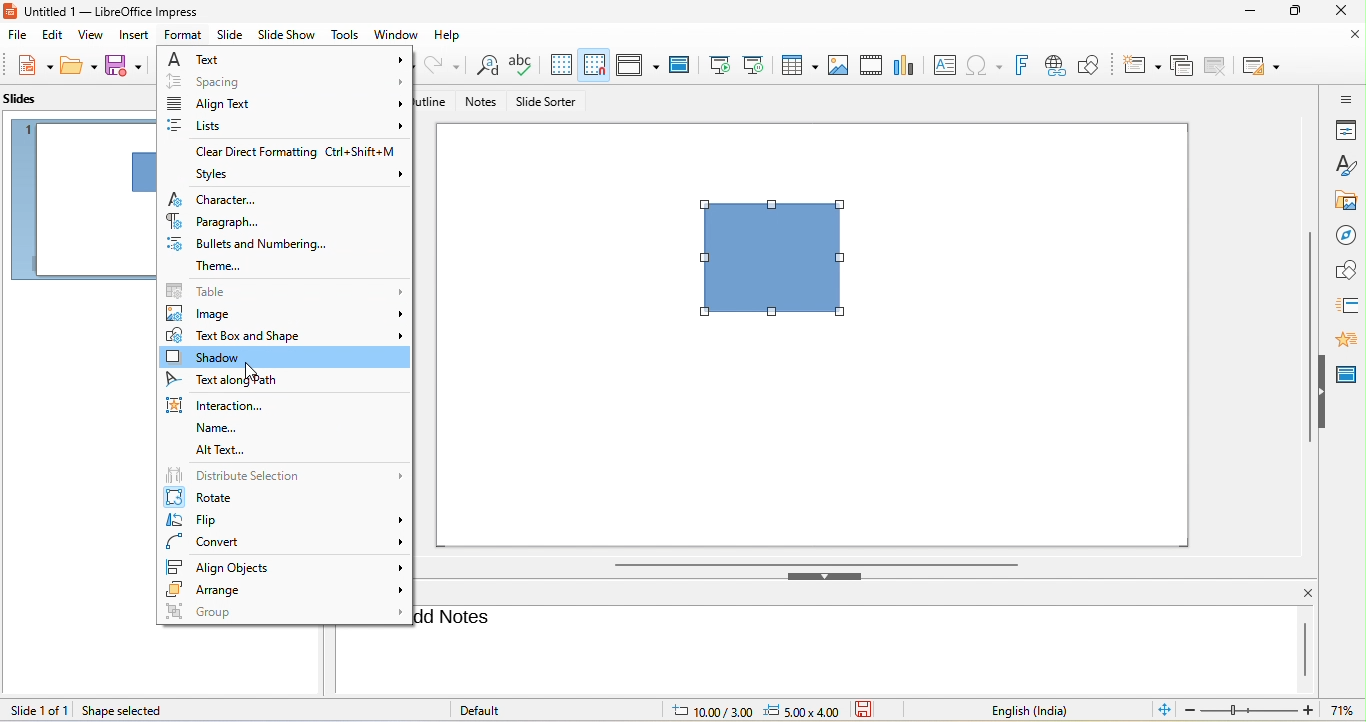 Image resolution: width=1366 pixels, height=722 pixels. Describe the element at coordinates (461, 617) in the screenshot. I see `click to add notes` at that location.